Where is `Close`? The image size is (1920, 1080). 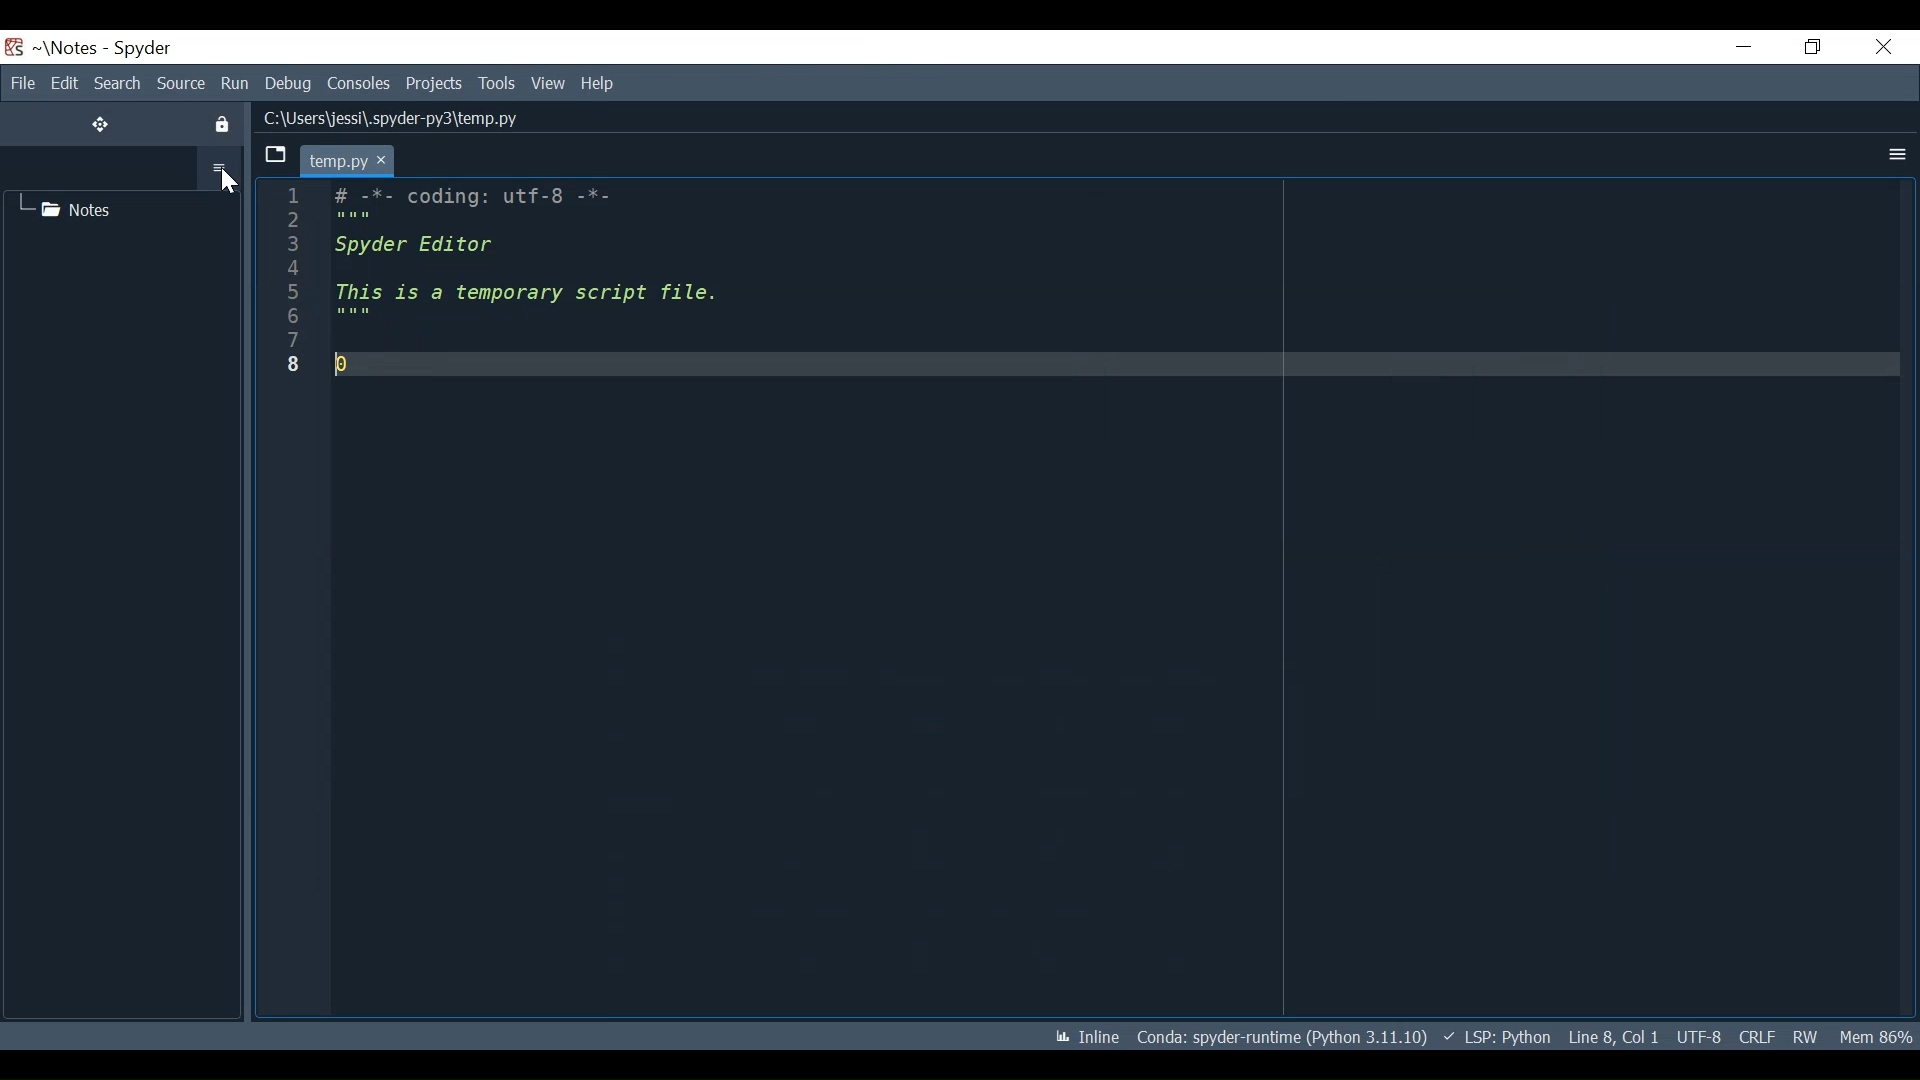
Close is located at coordinates (1882, 48).